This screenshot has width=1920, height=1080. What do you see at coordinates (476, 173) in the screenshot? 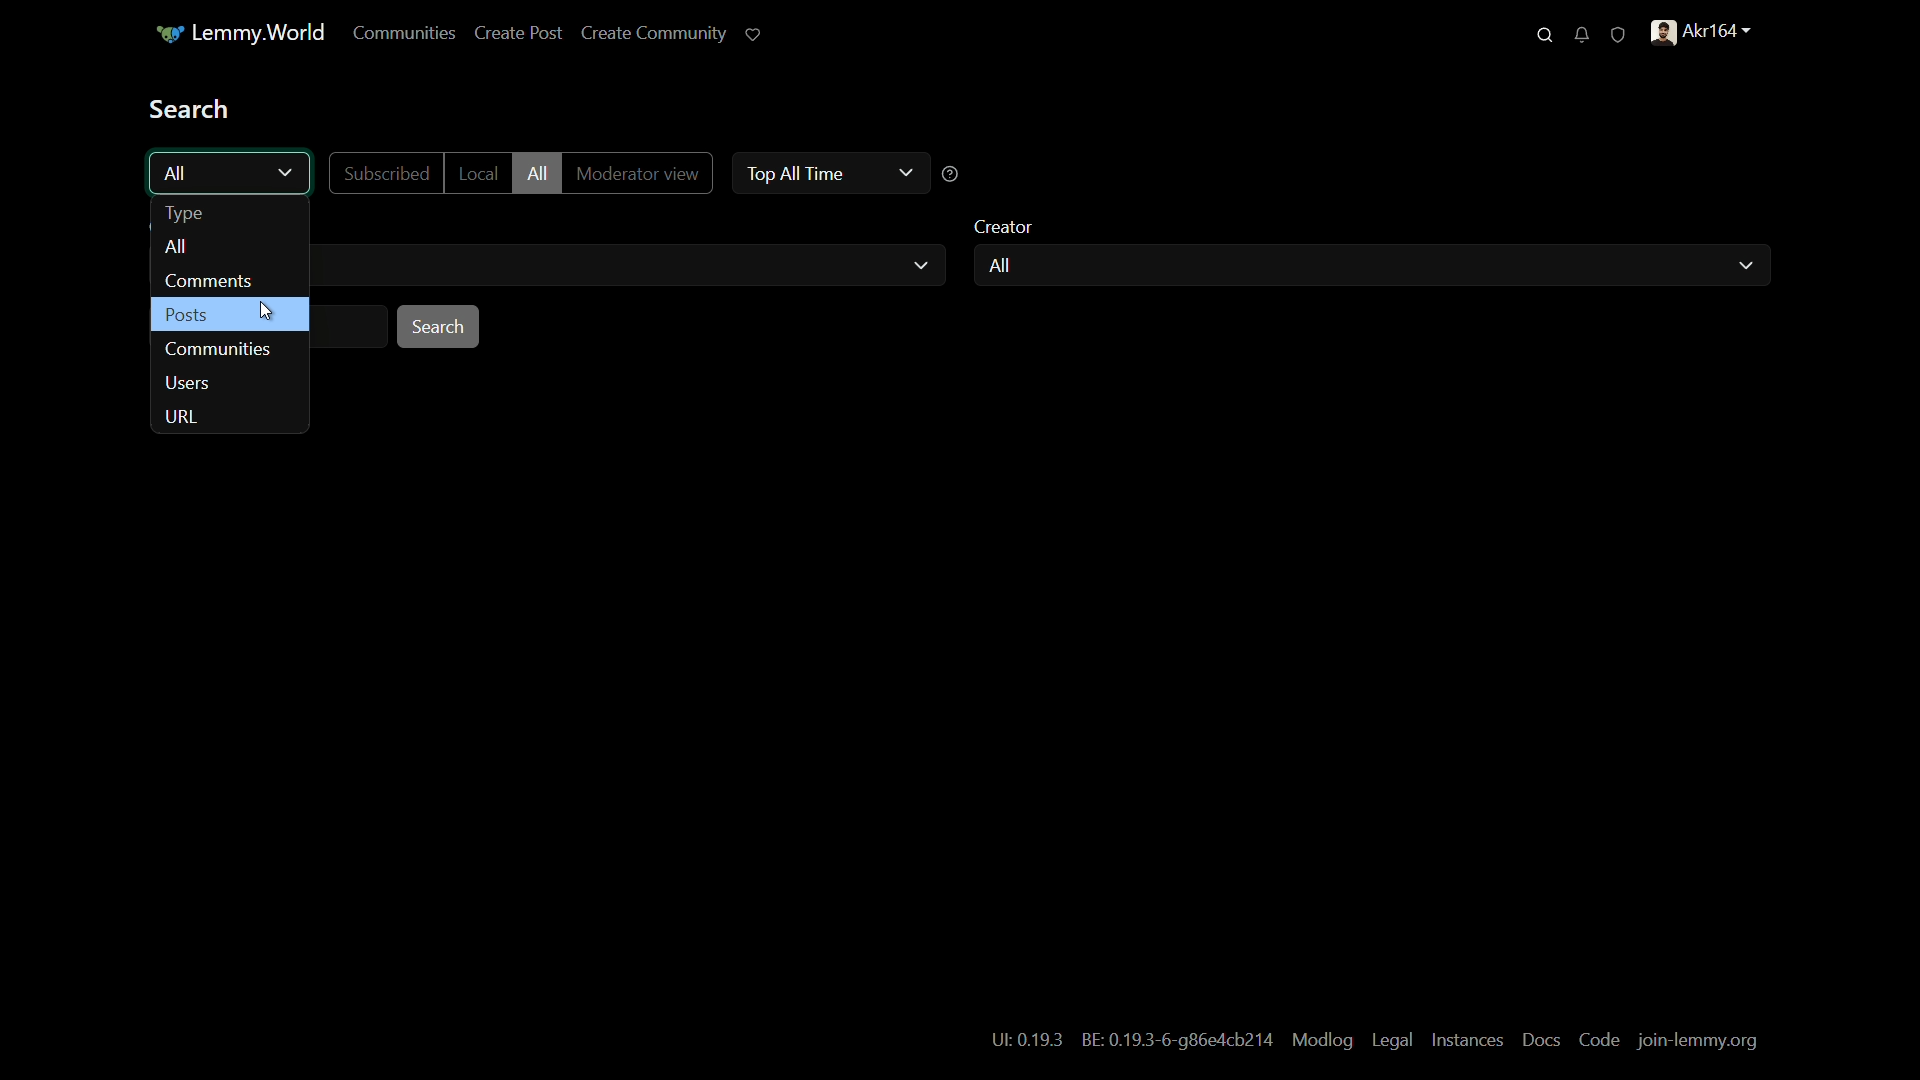
I see `local` at bounding box center [476, 173].